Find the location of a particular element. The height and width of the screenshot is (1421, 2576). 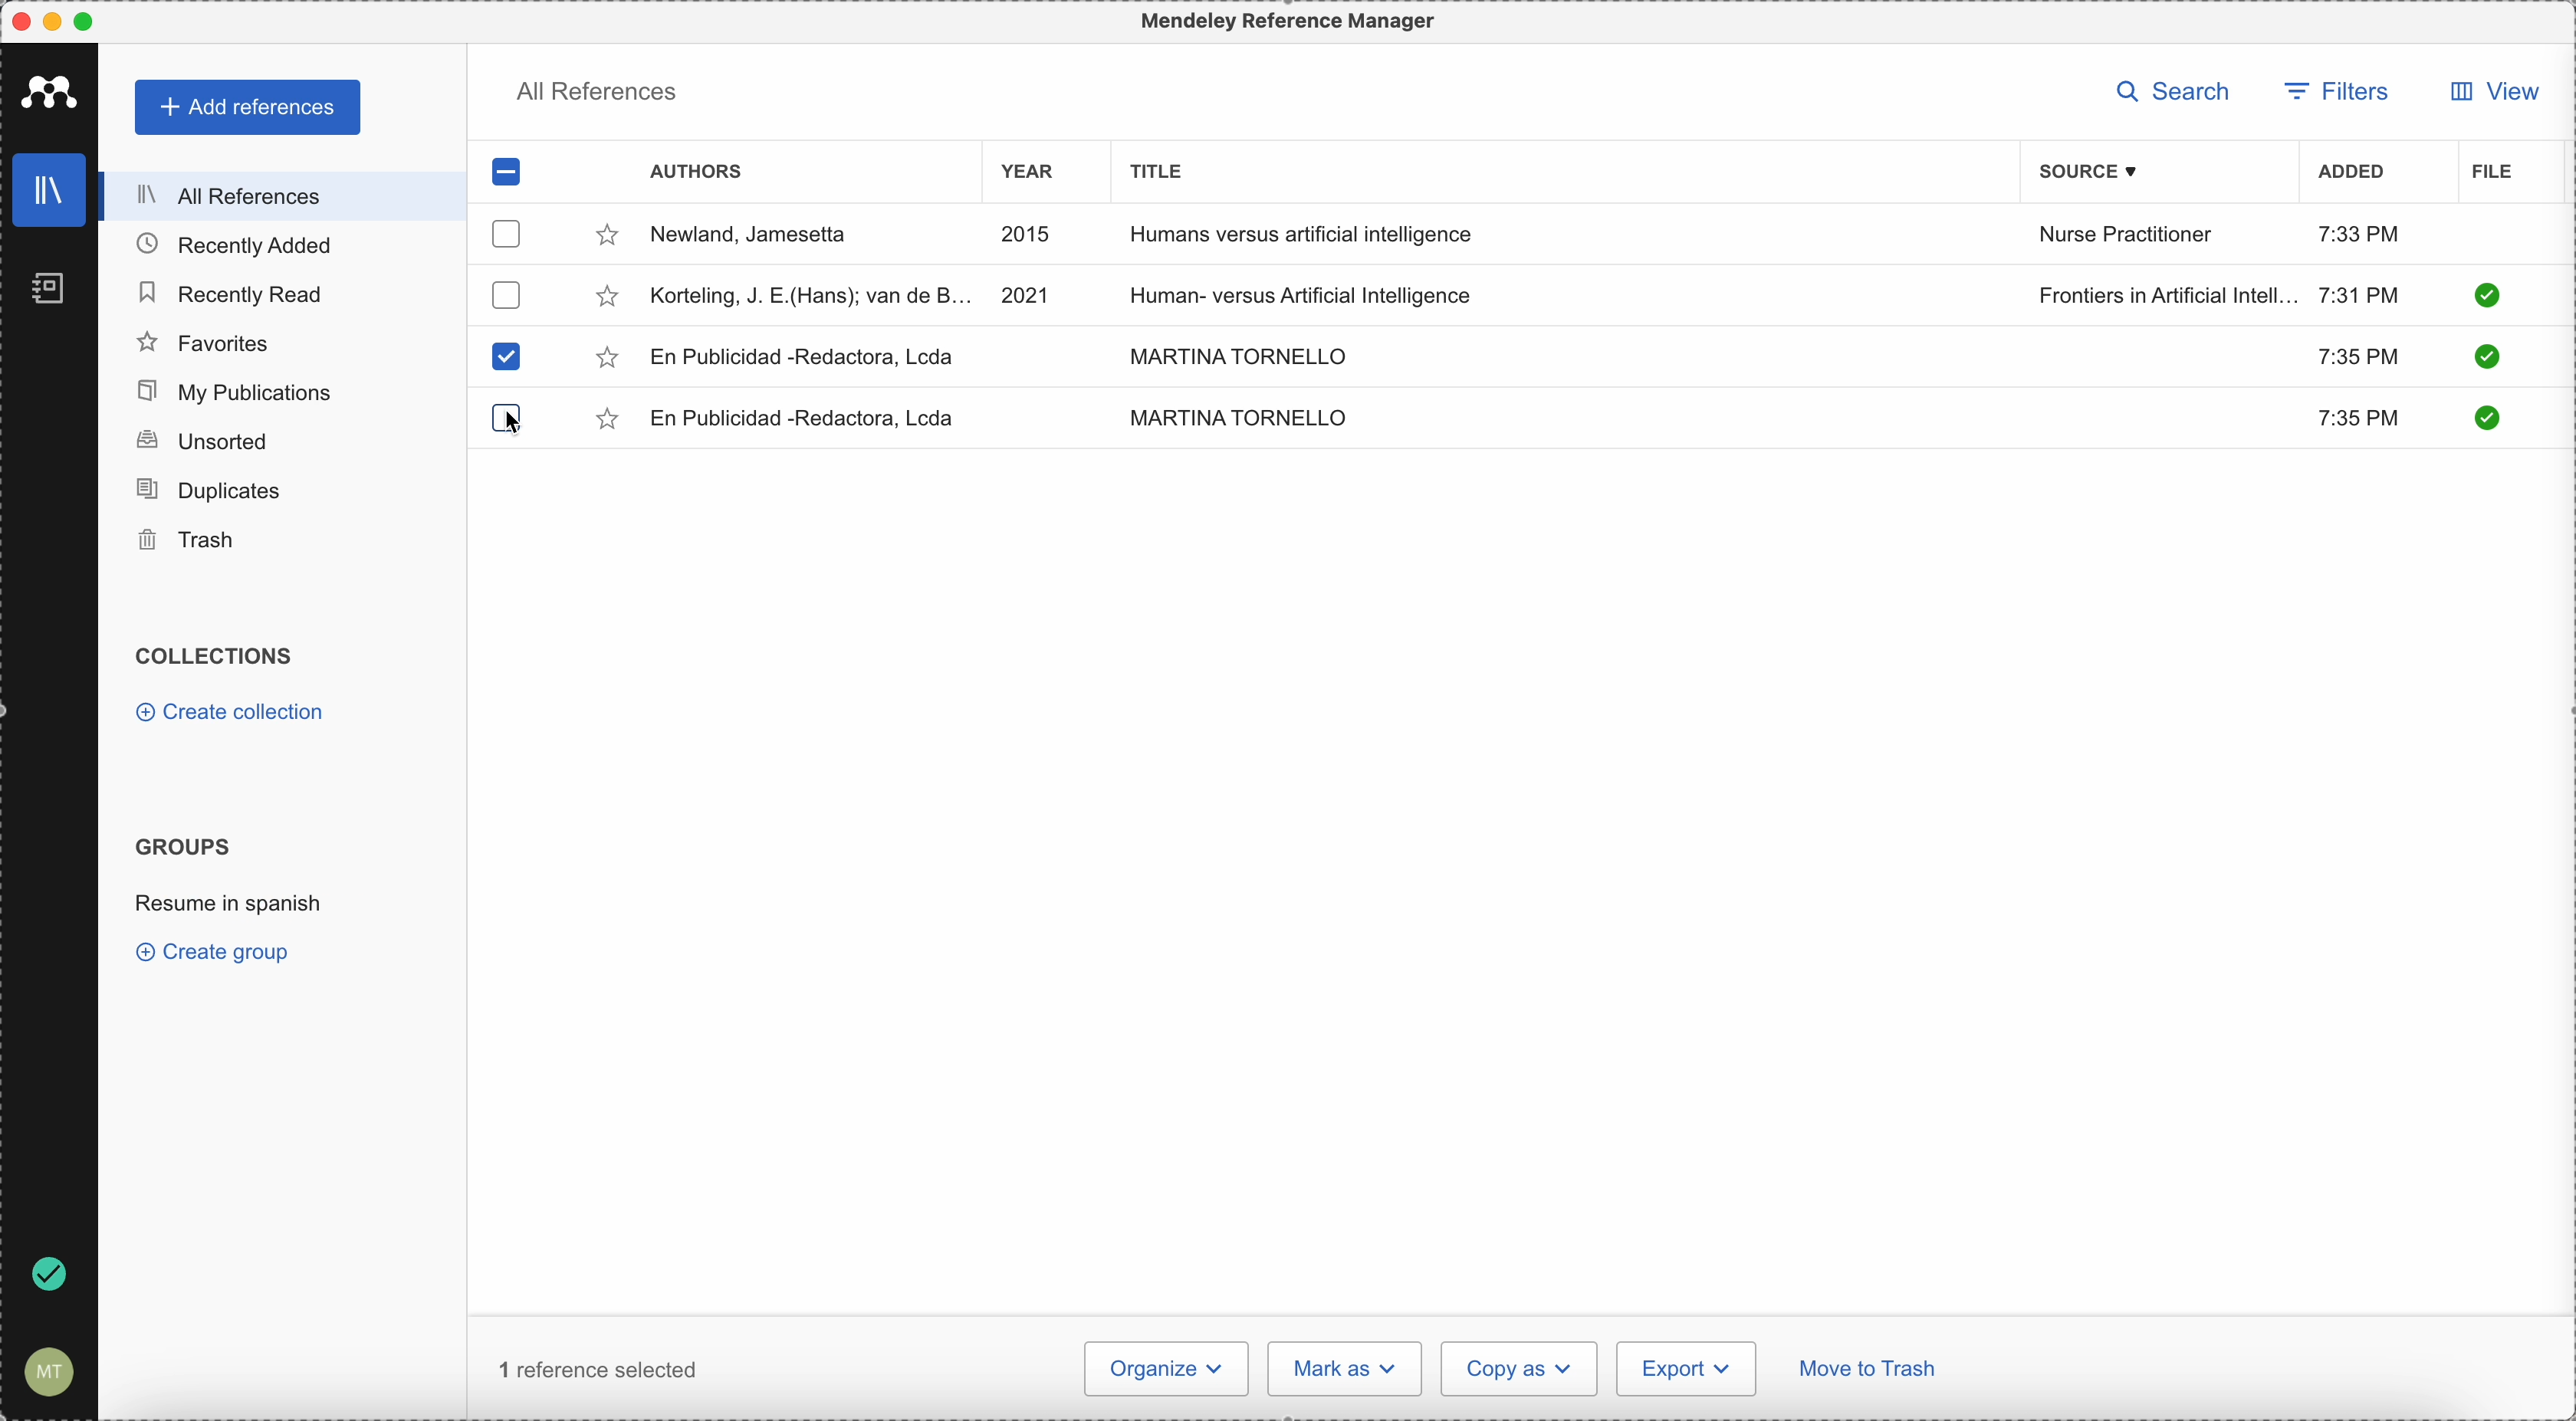

recently added is located at coordinates (251, 244).